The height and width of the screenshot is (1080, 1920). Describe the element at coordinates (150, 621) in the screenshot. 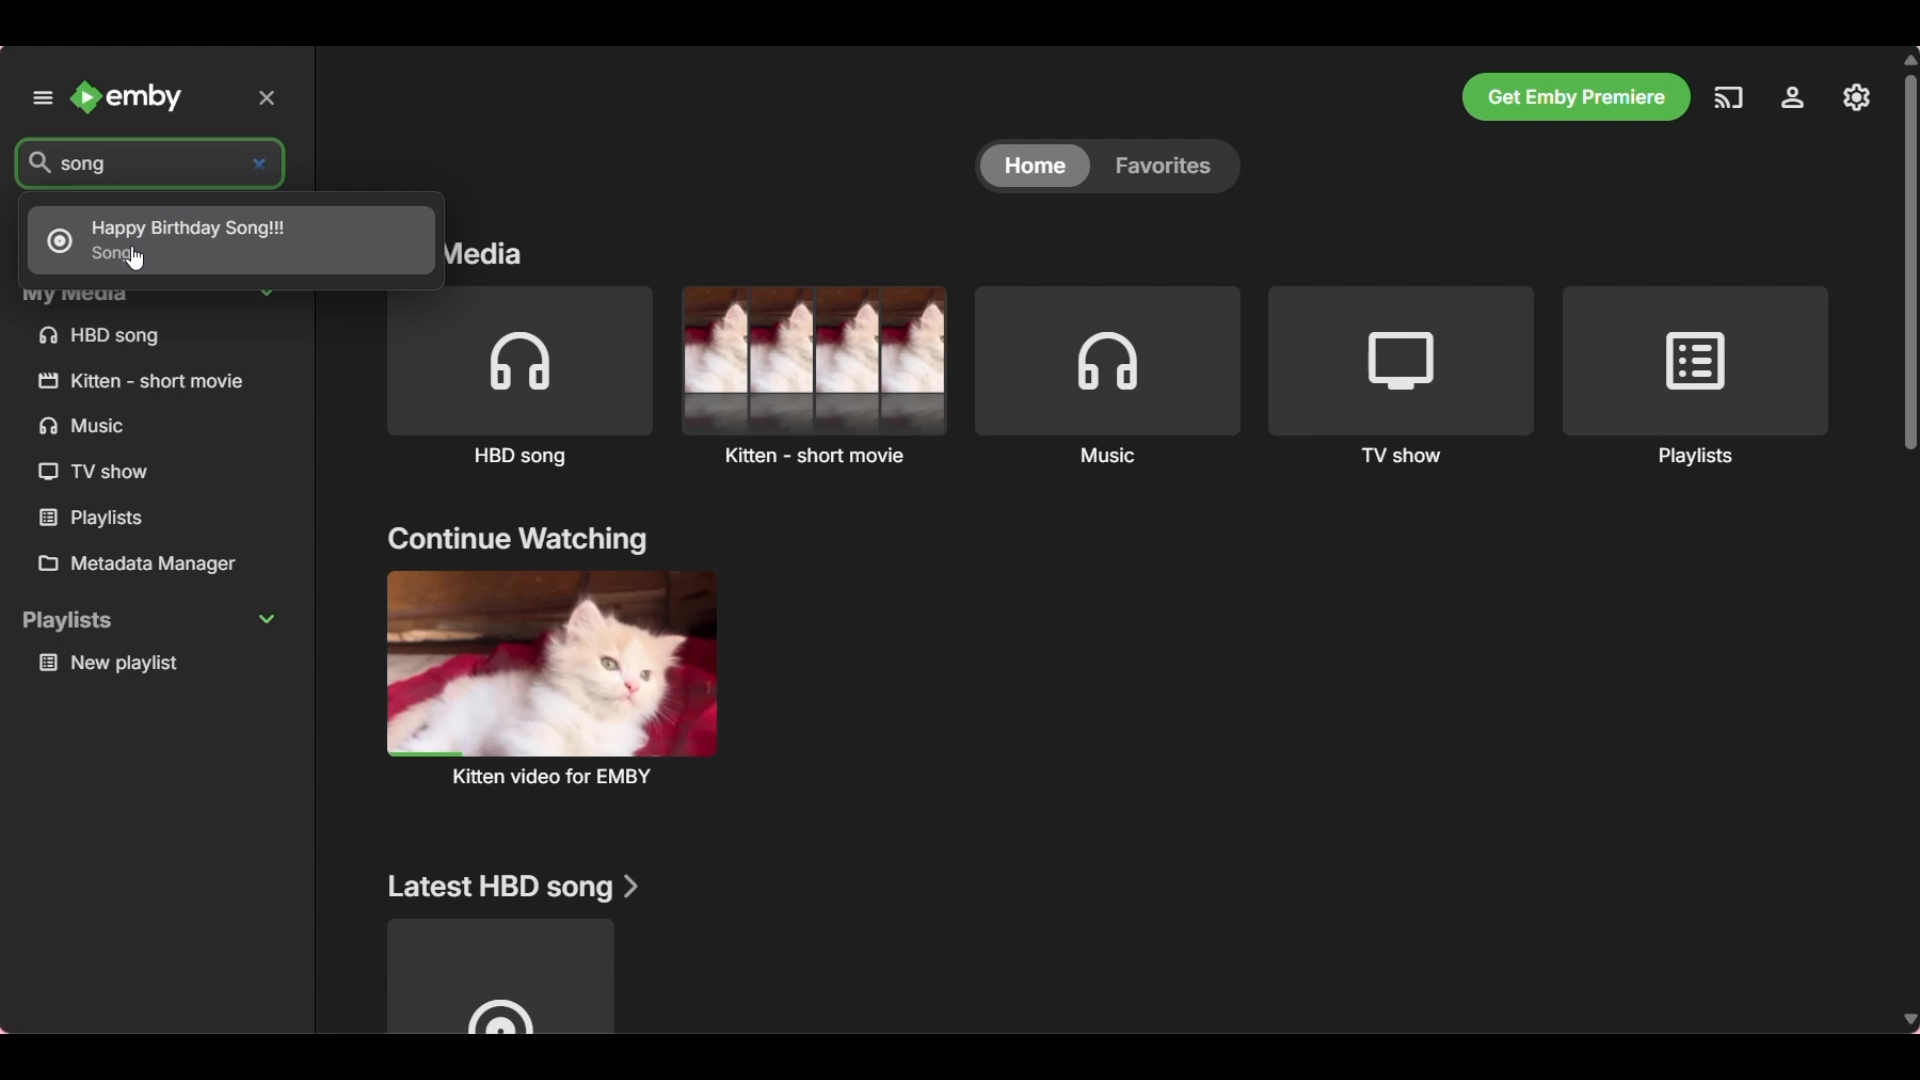

I see `playlists` at that location.